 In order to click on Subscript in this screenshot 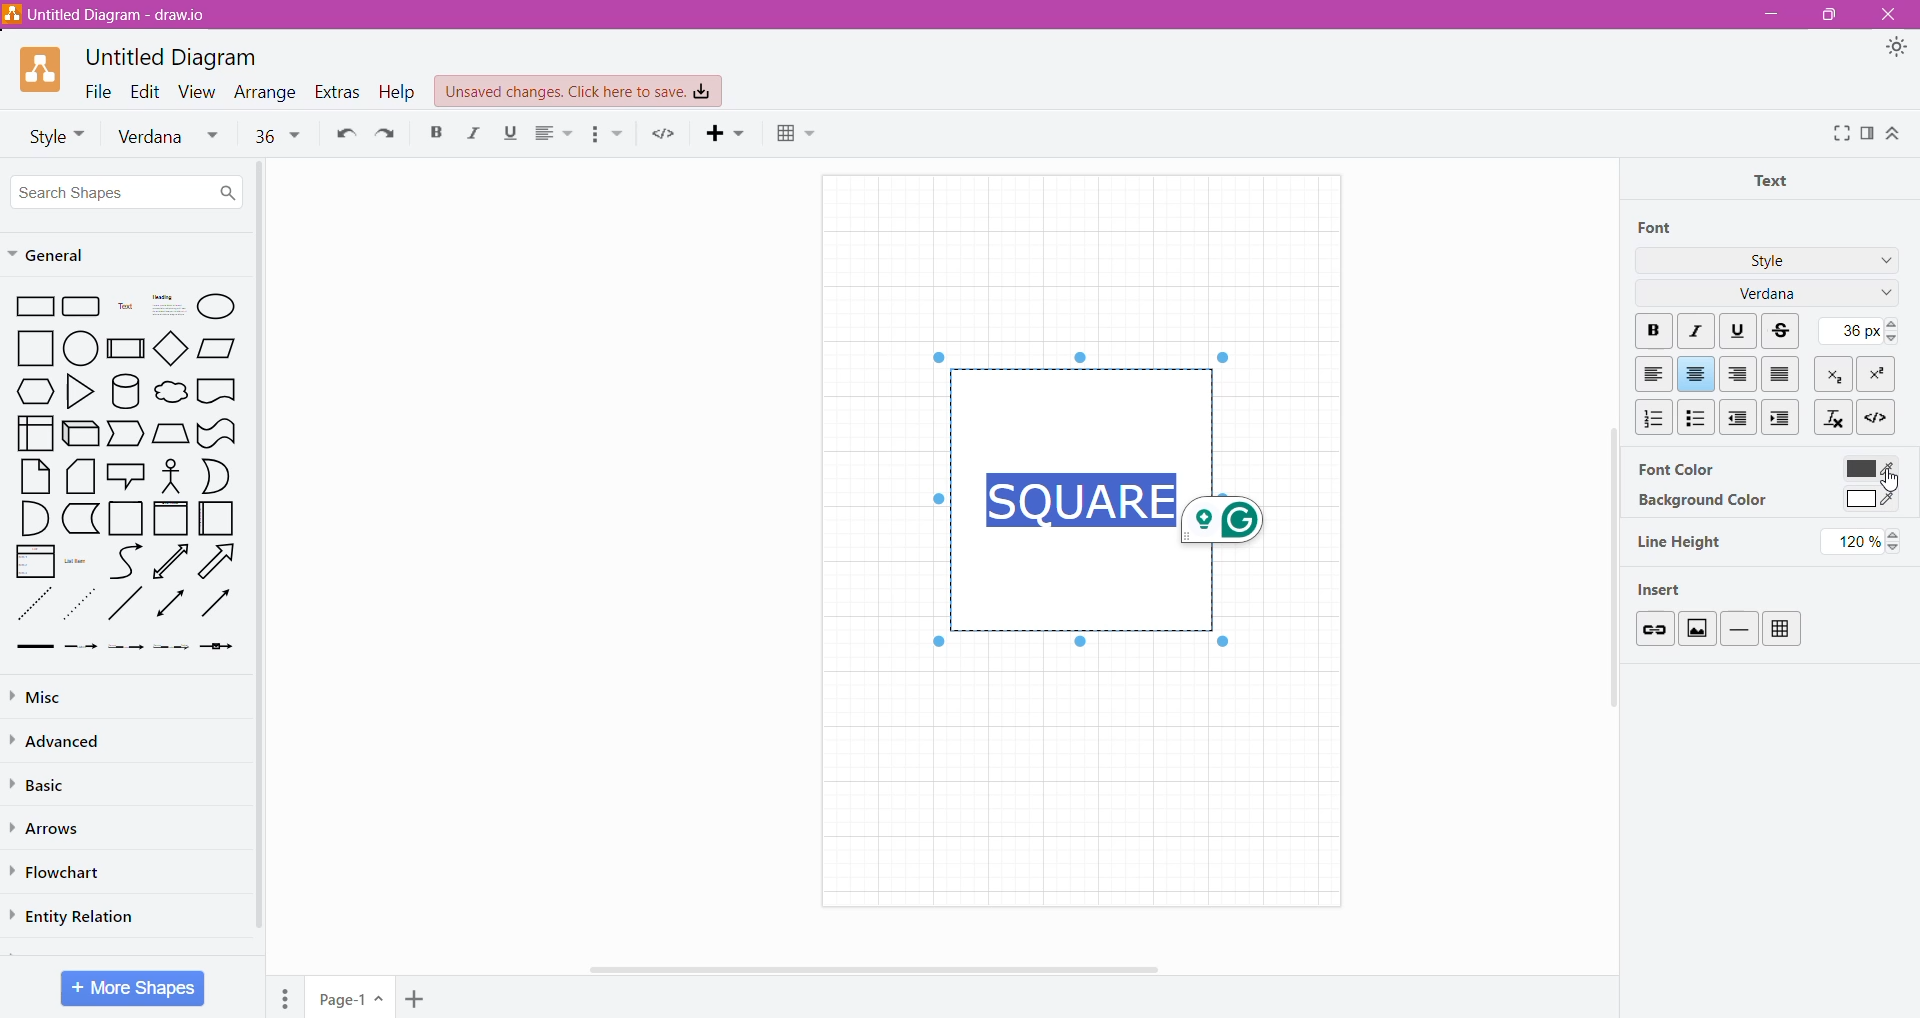, I will do `click(1835, 373)`.